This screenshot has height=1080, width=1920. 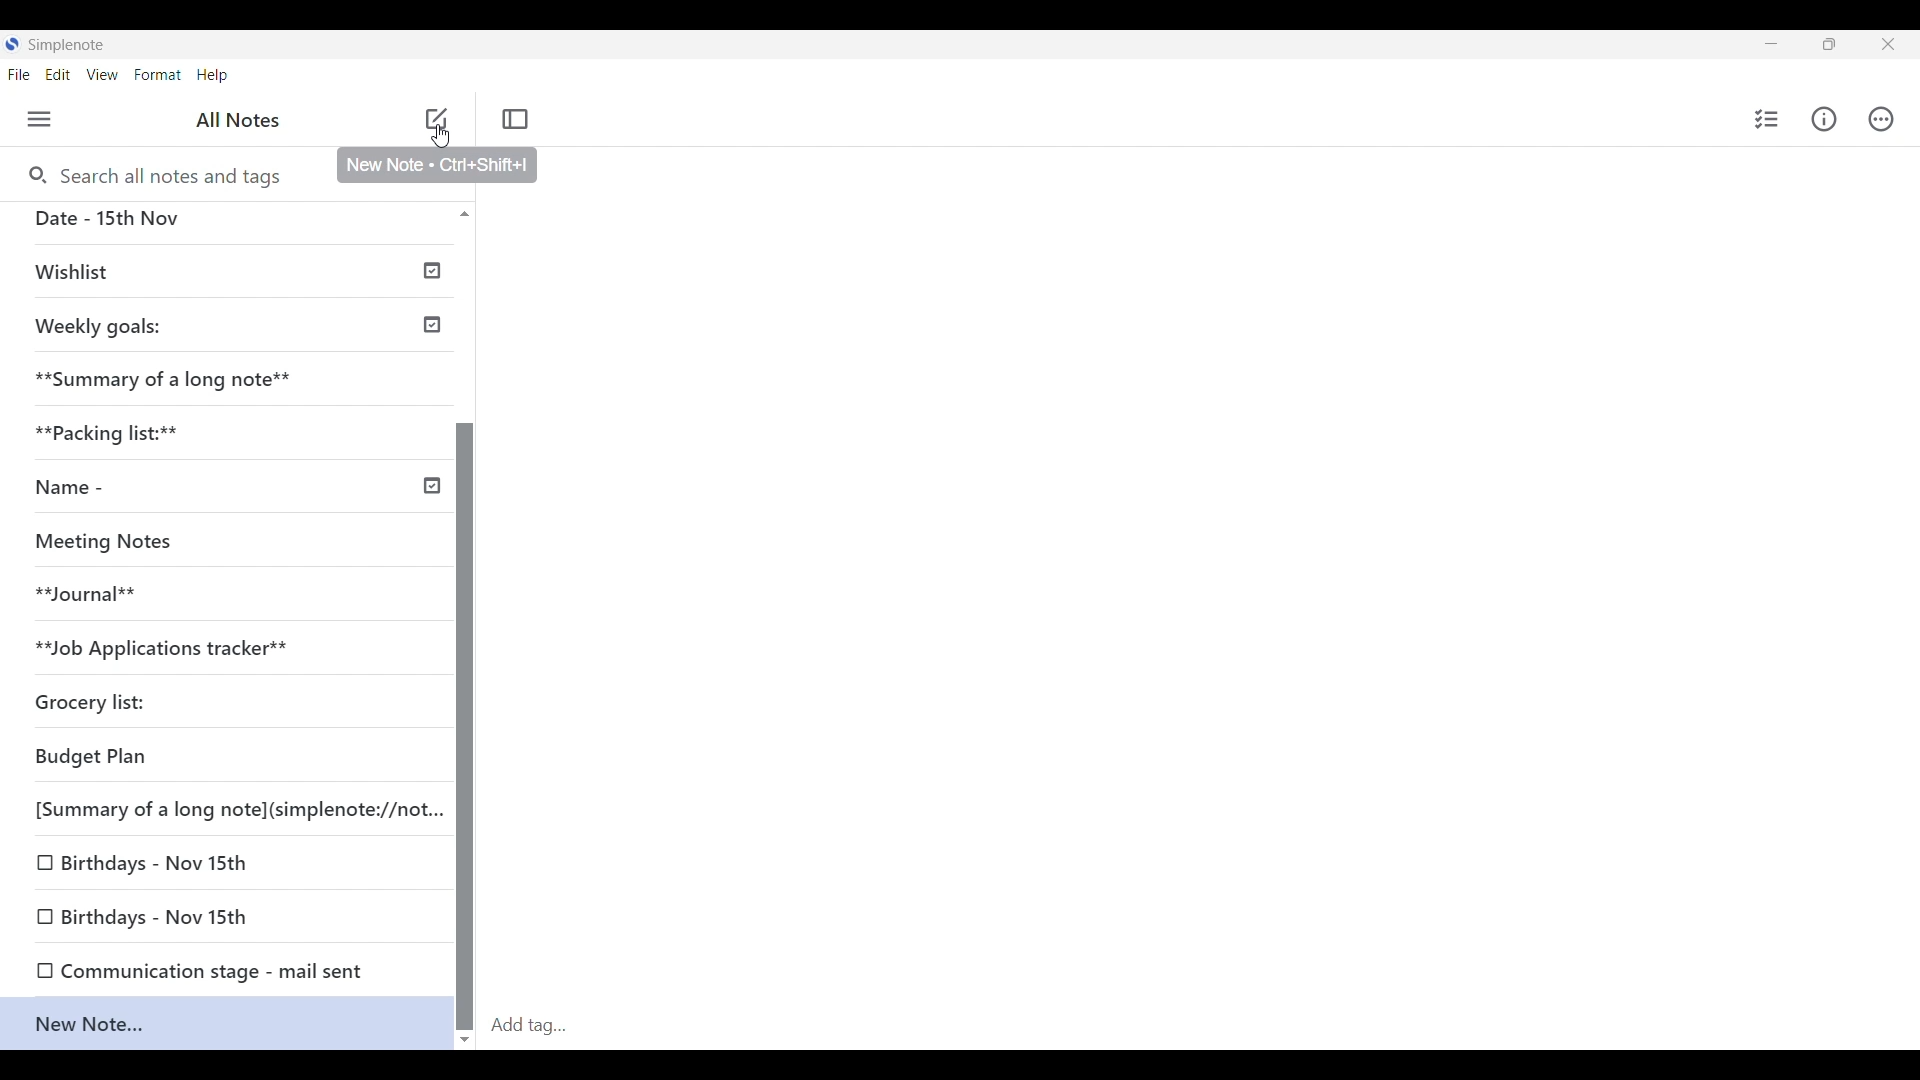 I want to click on Software logo, so click(x=12, y=44).